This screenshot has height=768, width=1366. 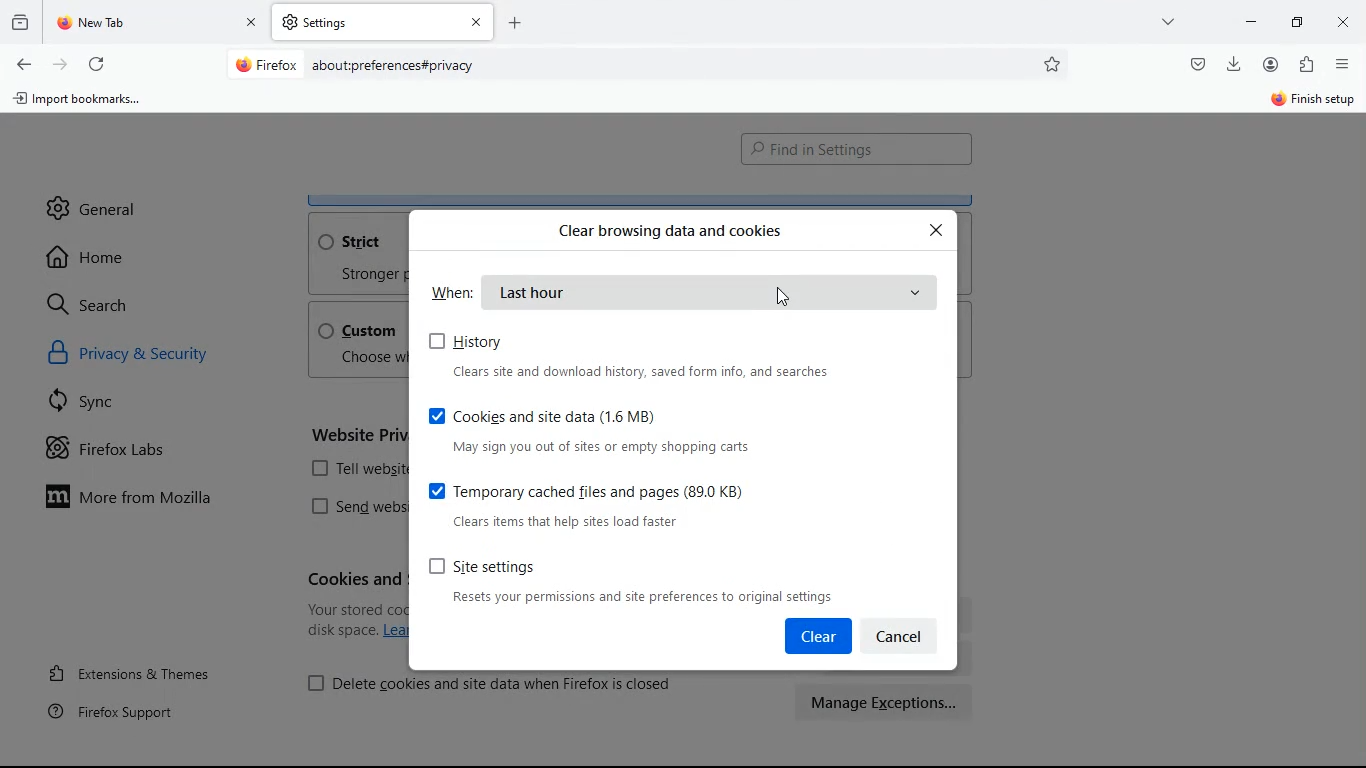 What do you see at coordinates (1196, 63) in the screenshot?
I see `pocket` at bounding box center [1196, 63].